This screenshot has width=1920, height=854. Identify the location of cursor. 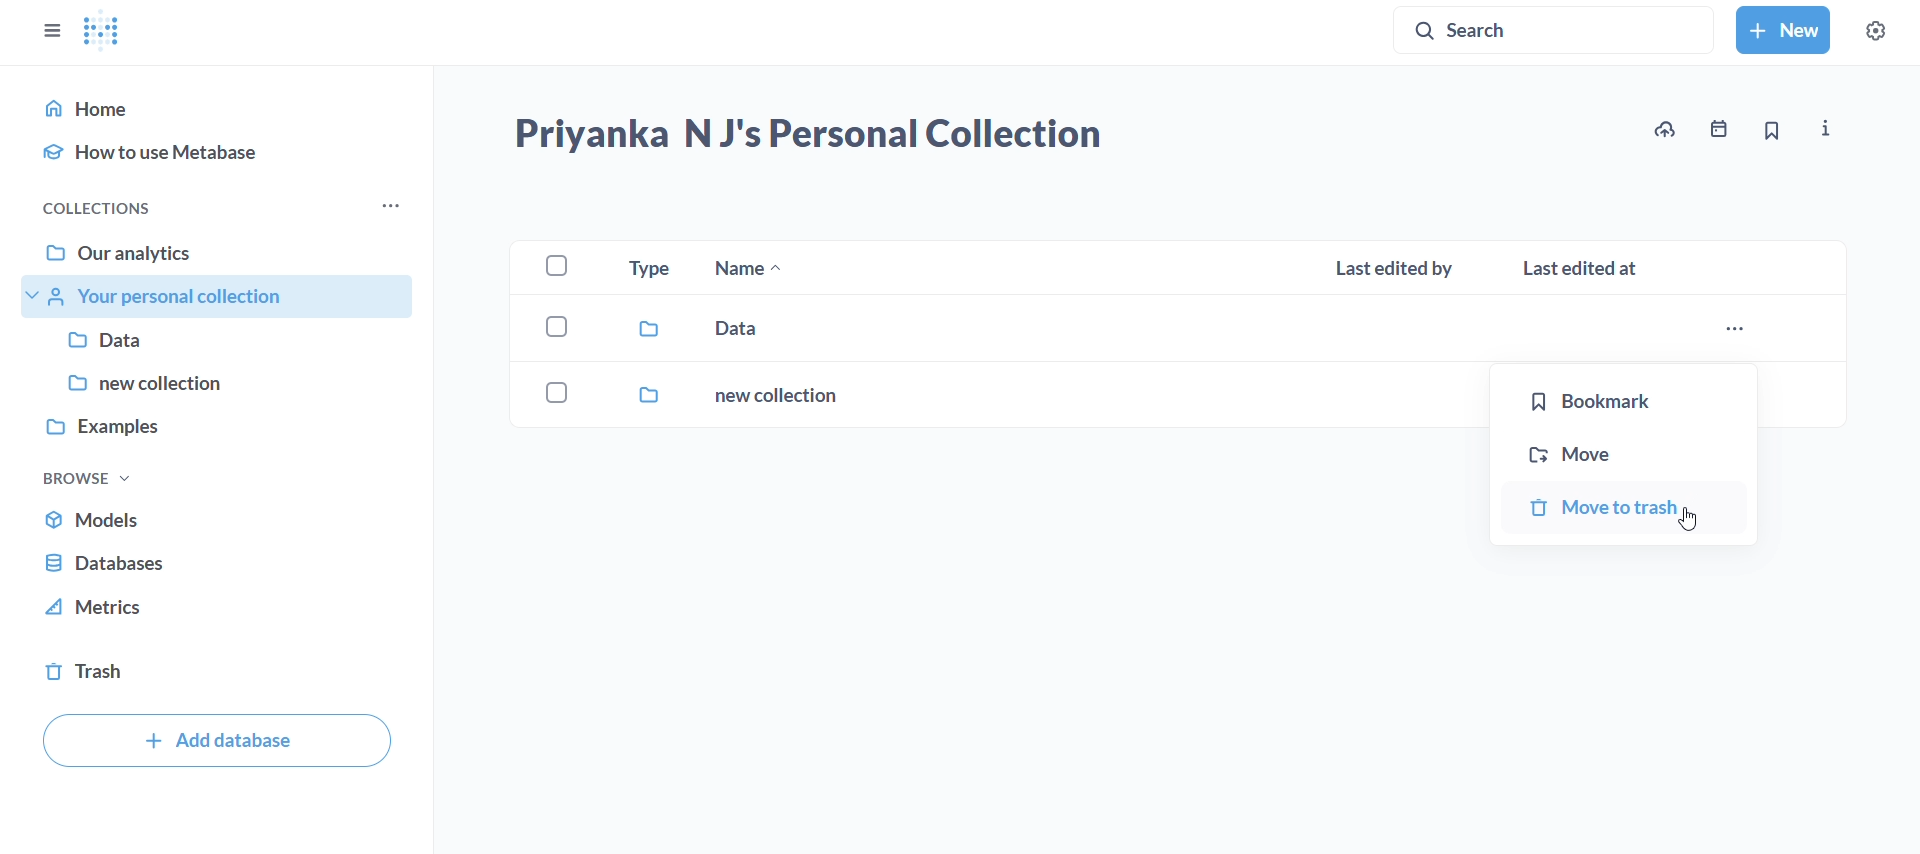
(1696, 517).